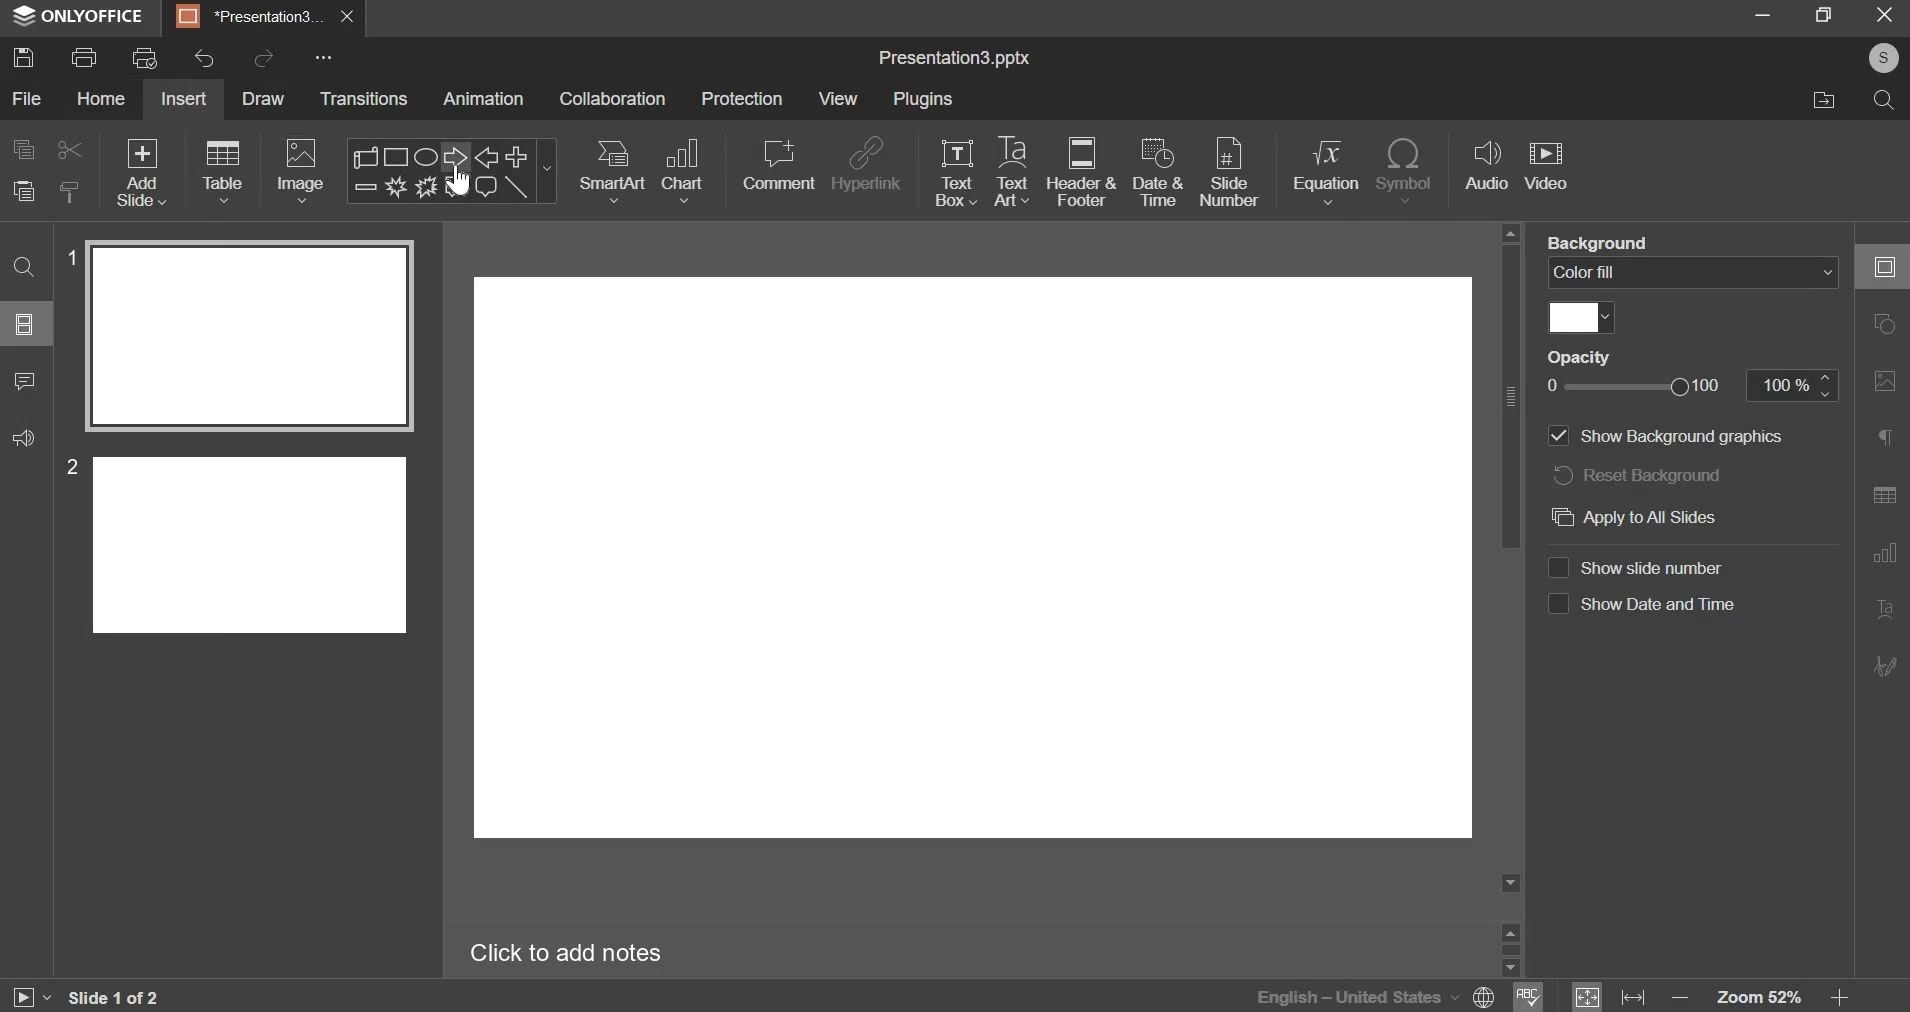 The width and height of the screenshot is (1910, 1012). What do you see at coordinates (183, 98) in the screenshot?
I see `insert` at bounding box center [183, 98].